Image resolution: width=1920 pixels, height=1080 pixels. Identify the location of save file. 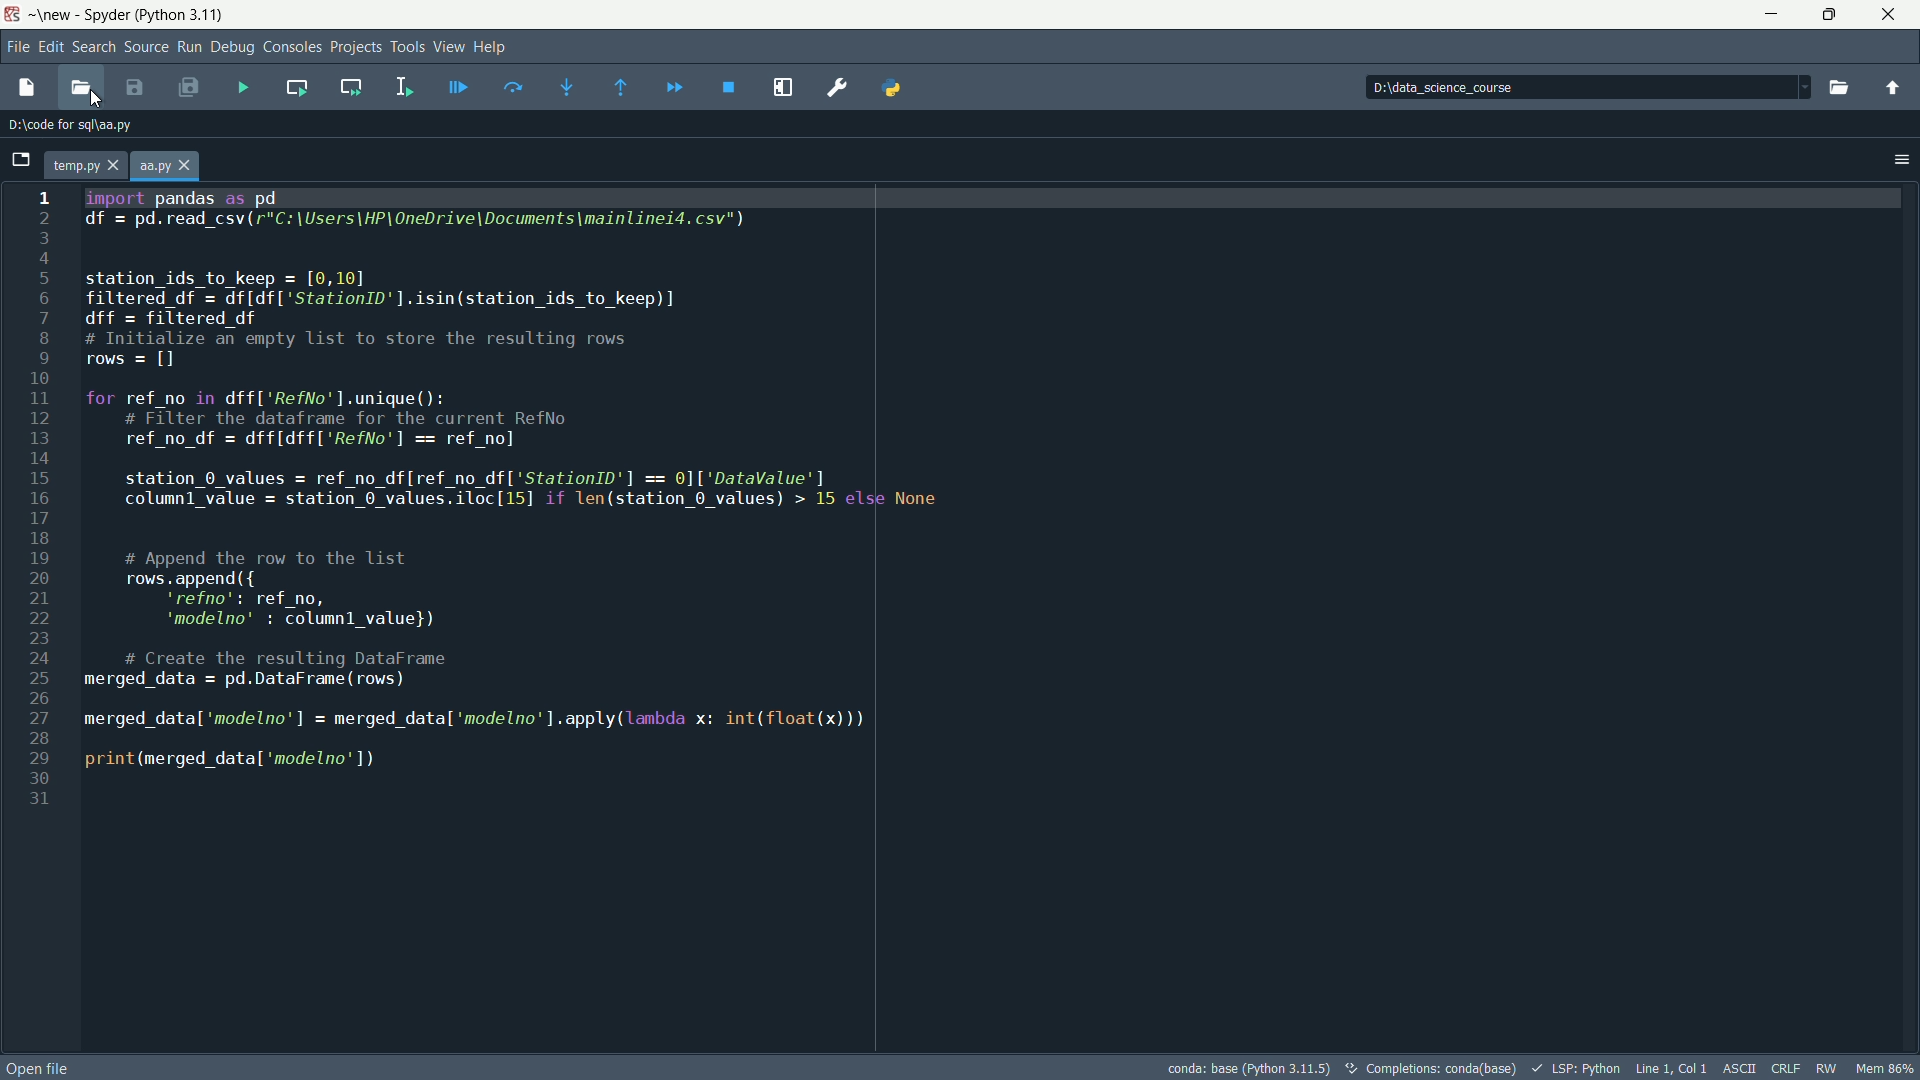
(133, 88).